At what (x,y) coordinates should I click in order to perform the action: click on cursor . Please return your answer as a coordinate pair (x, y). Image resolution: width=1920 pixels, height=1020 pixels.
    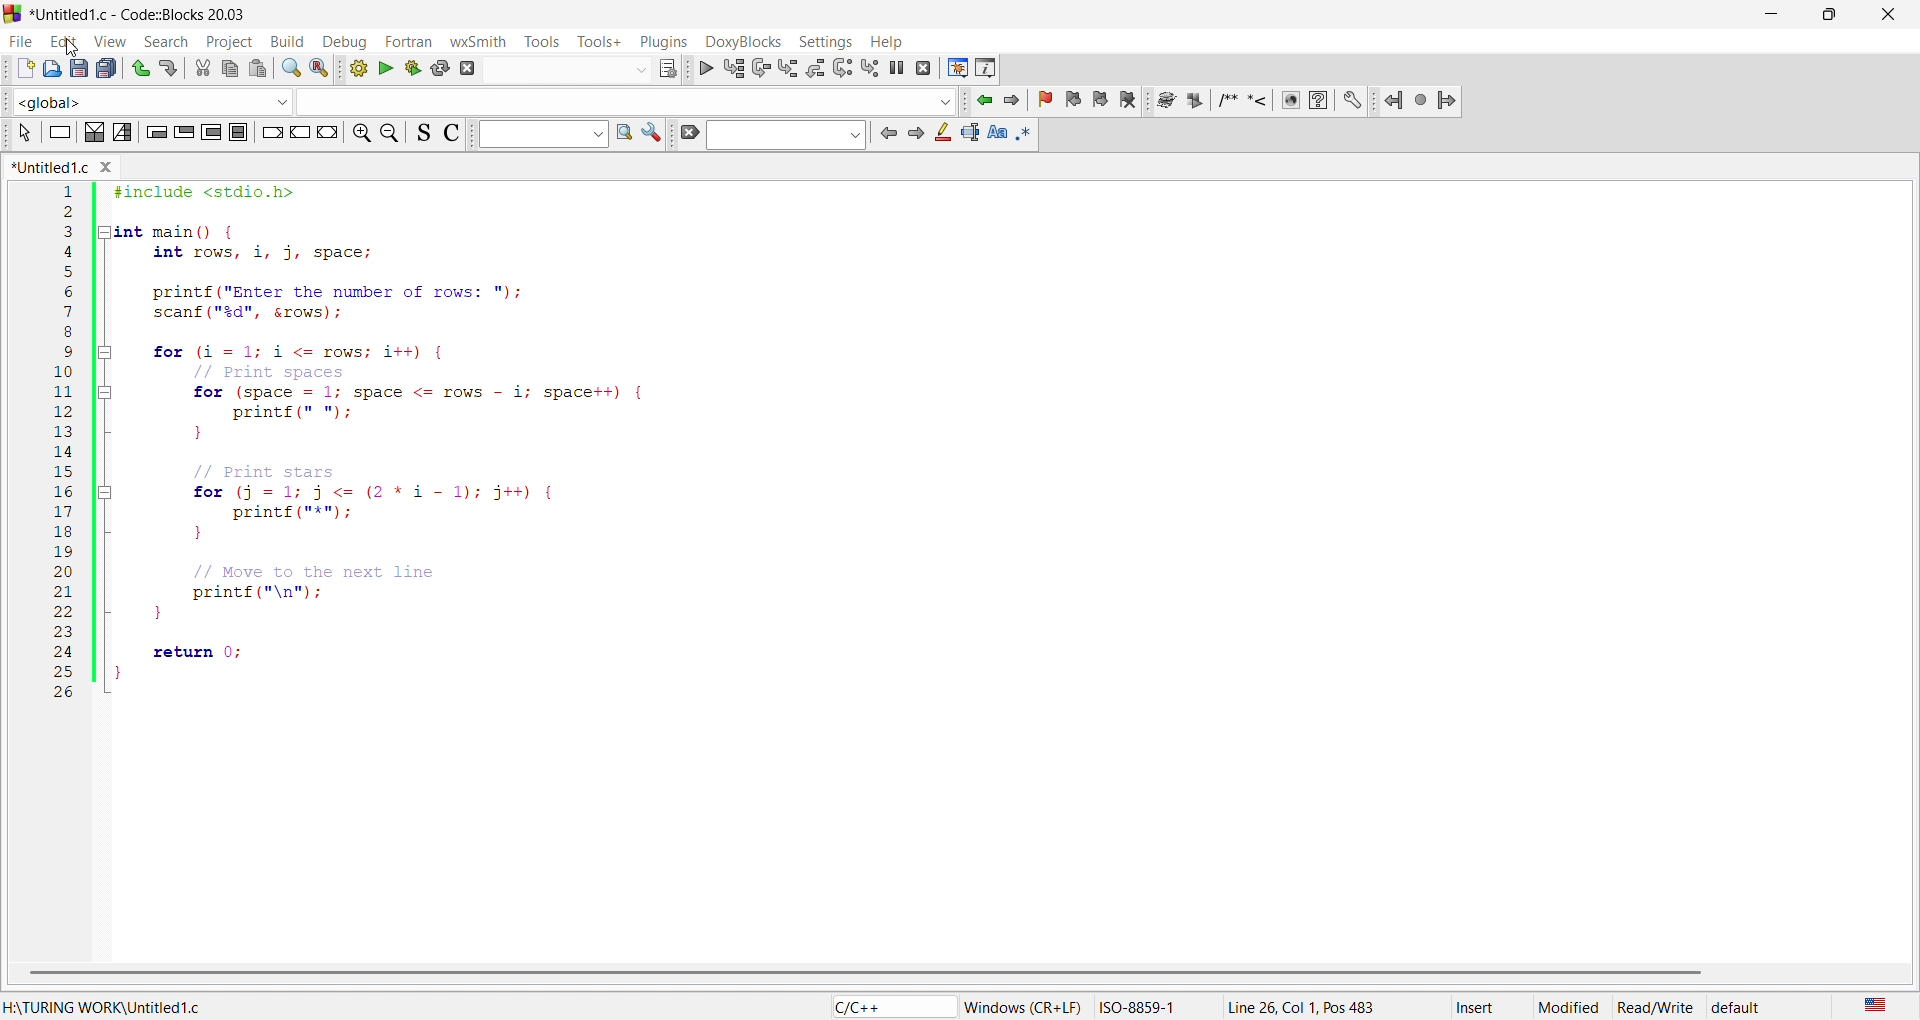
    Looking at the image, I should click on (76, 46).